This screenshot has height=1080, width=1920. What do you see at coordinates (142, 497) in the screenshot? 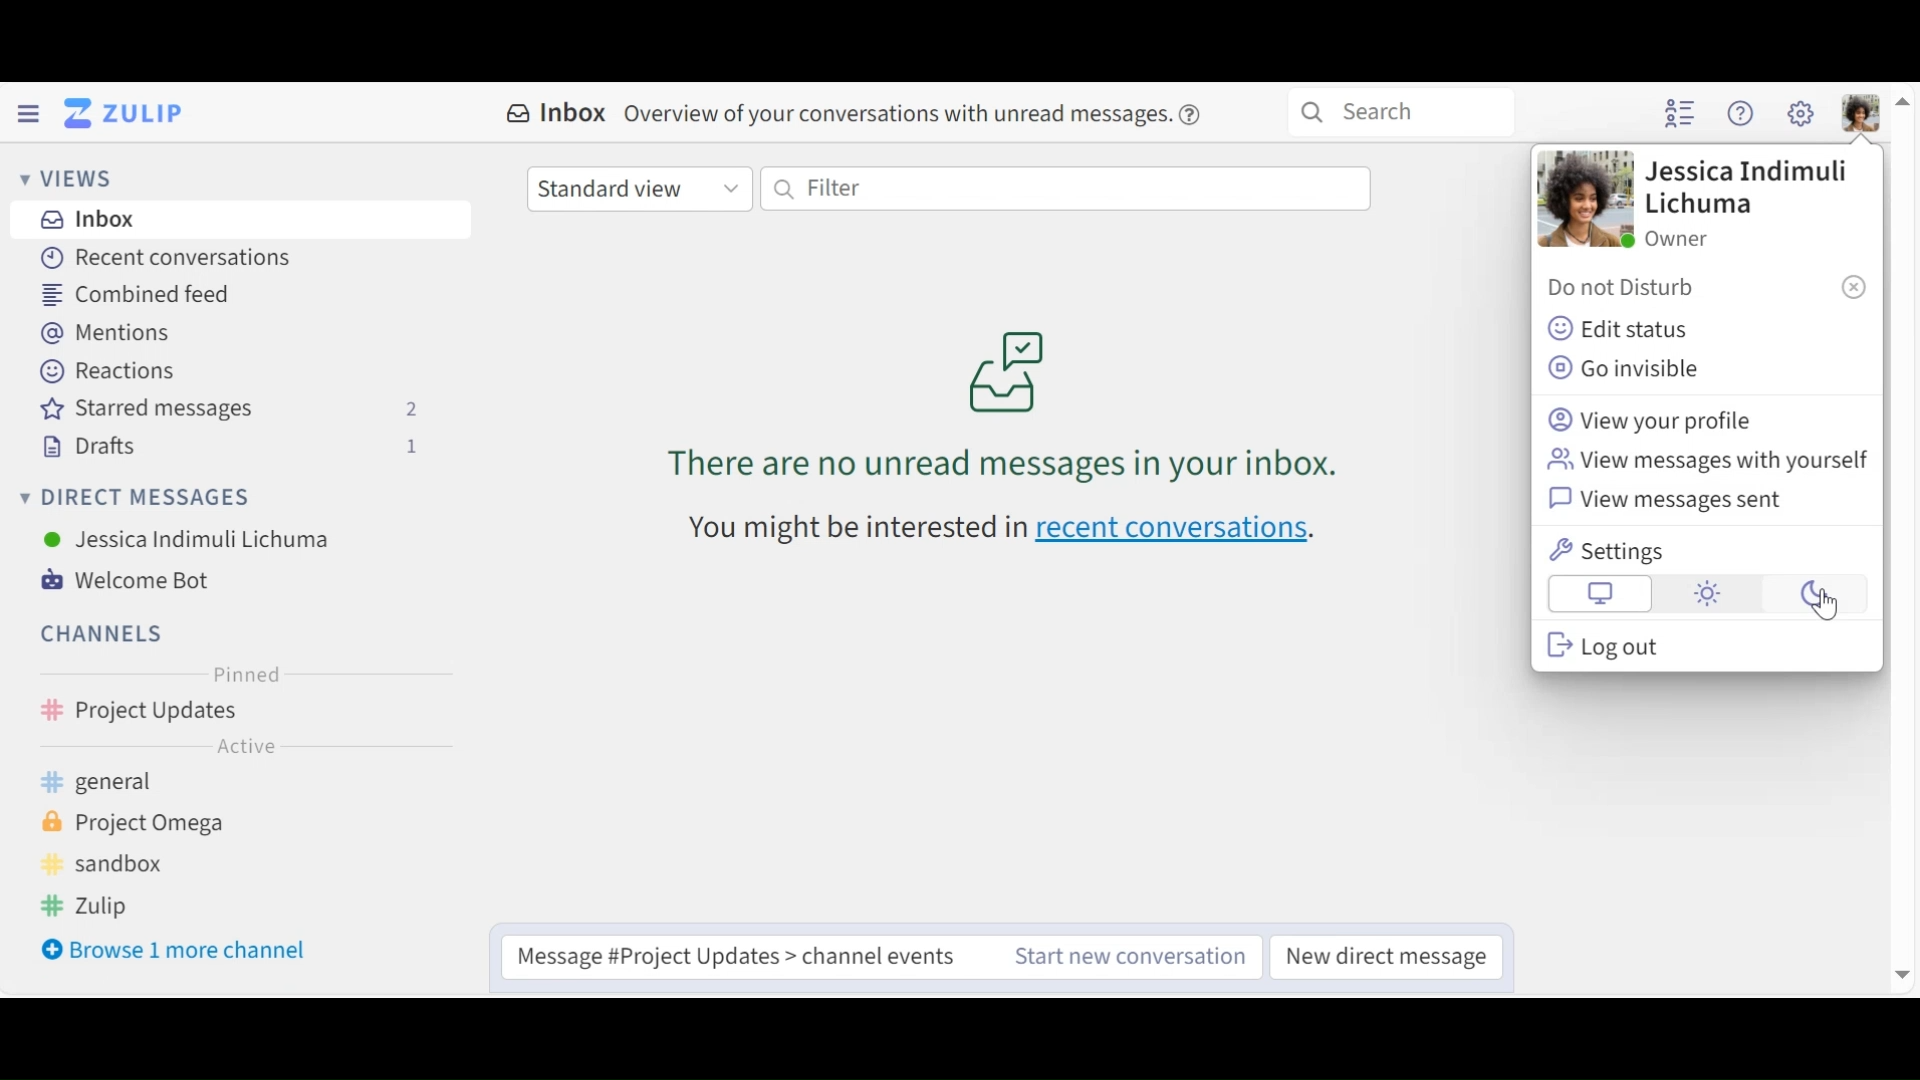
I see `Direct Messages` at bounding box center [142, 497].